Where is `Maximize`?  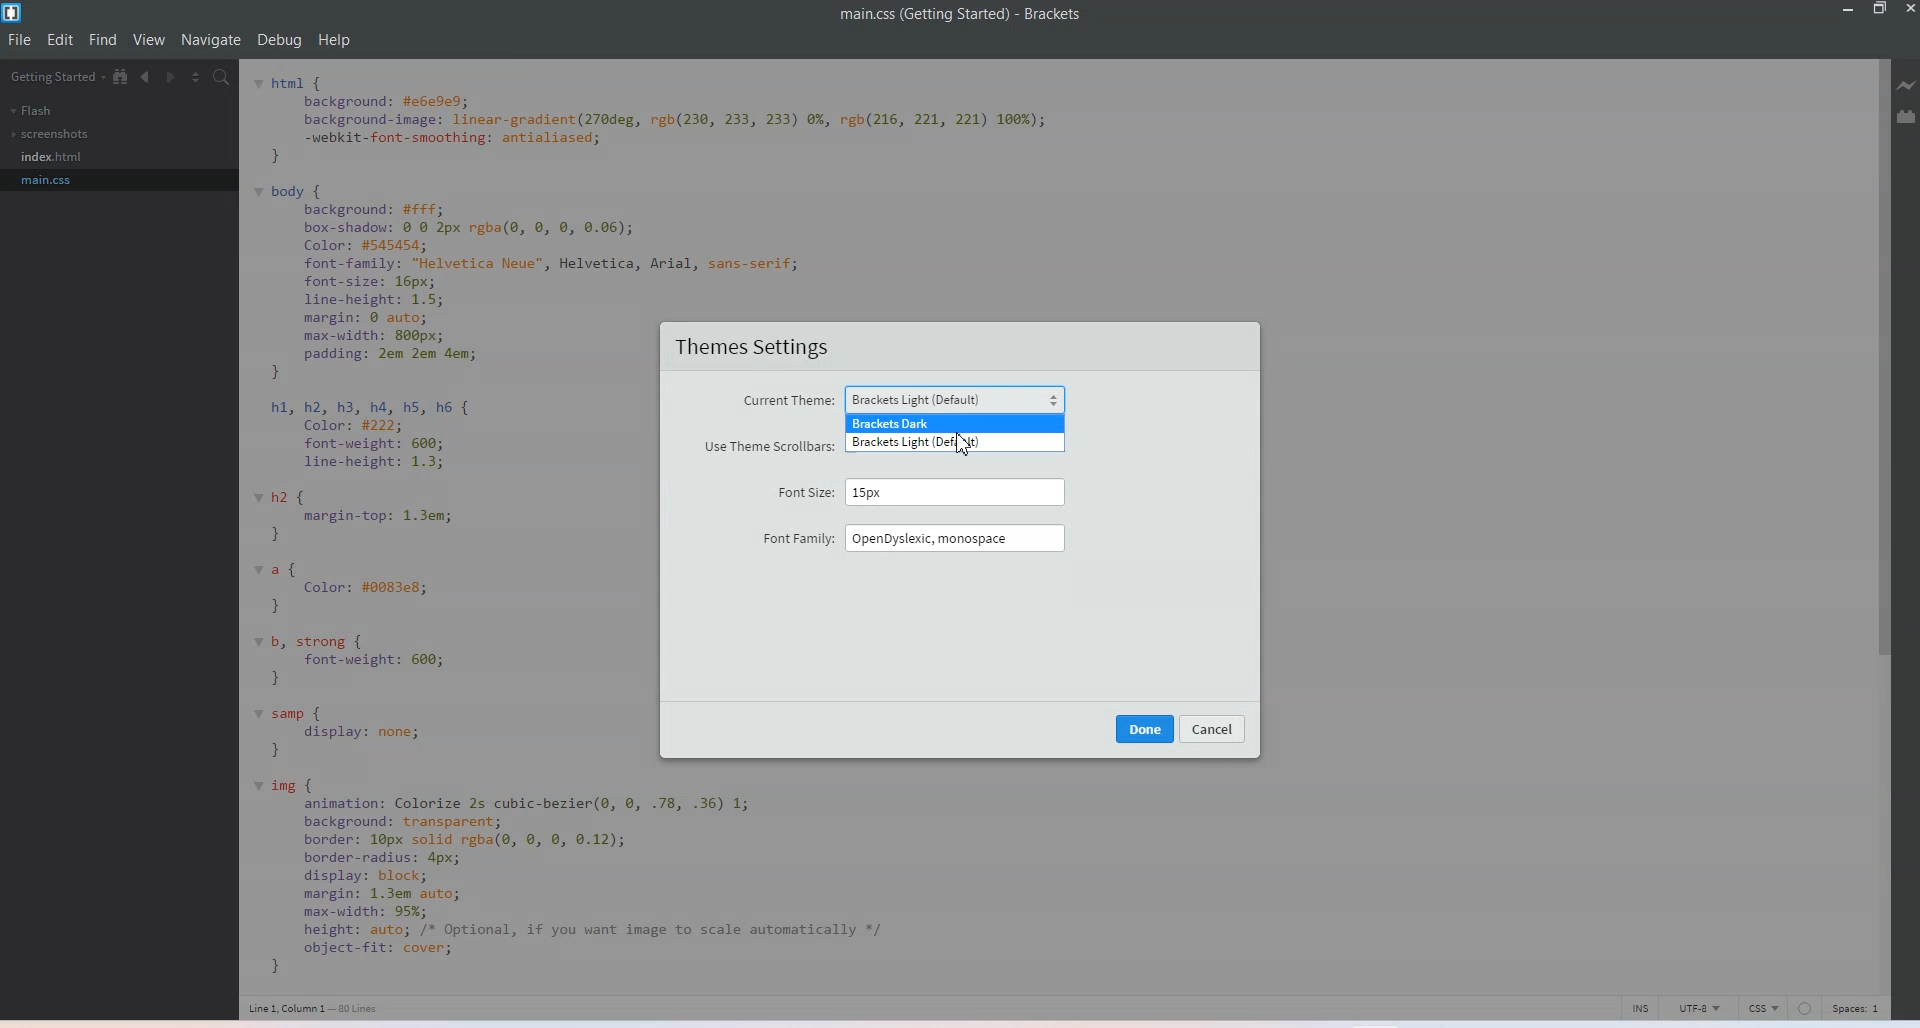 Maximize is located at coordinates (1880, 9).